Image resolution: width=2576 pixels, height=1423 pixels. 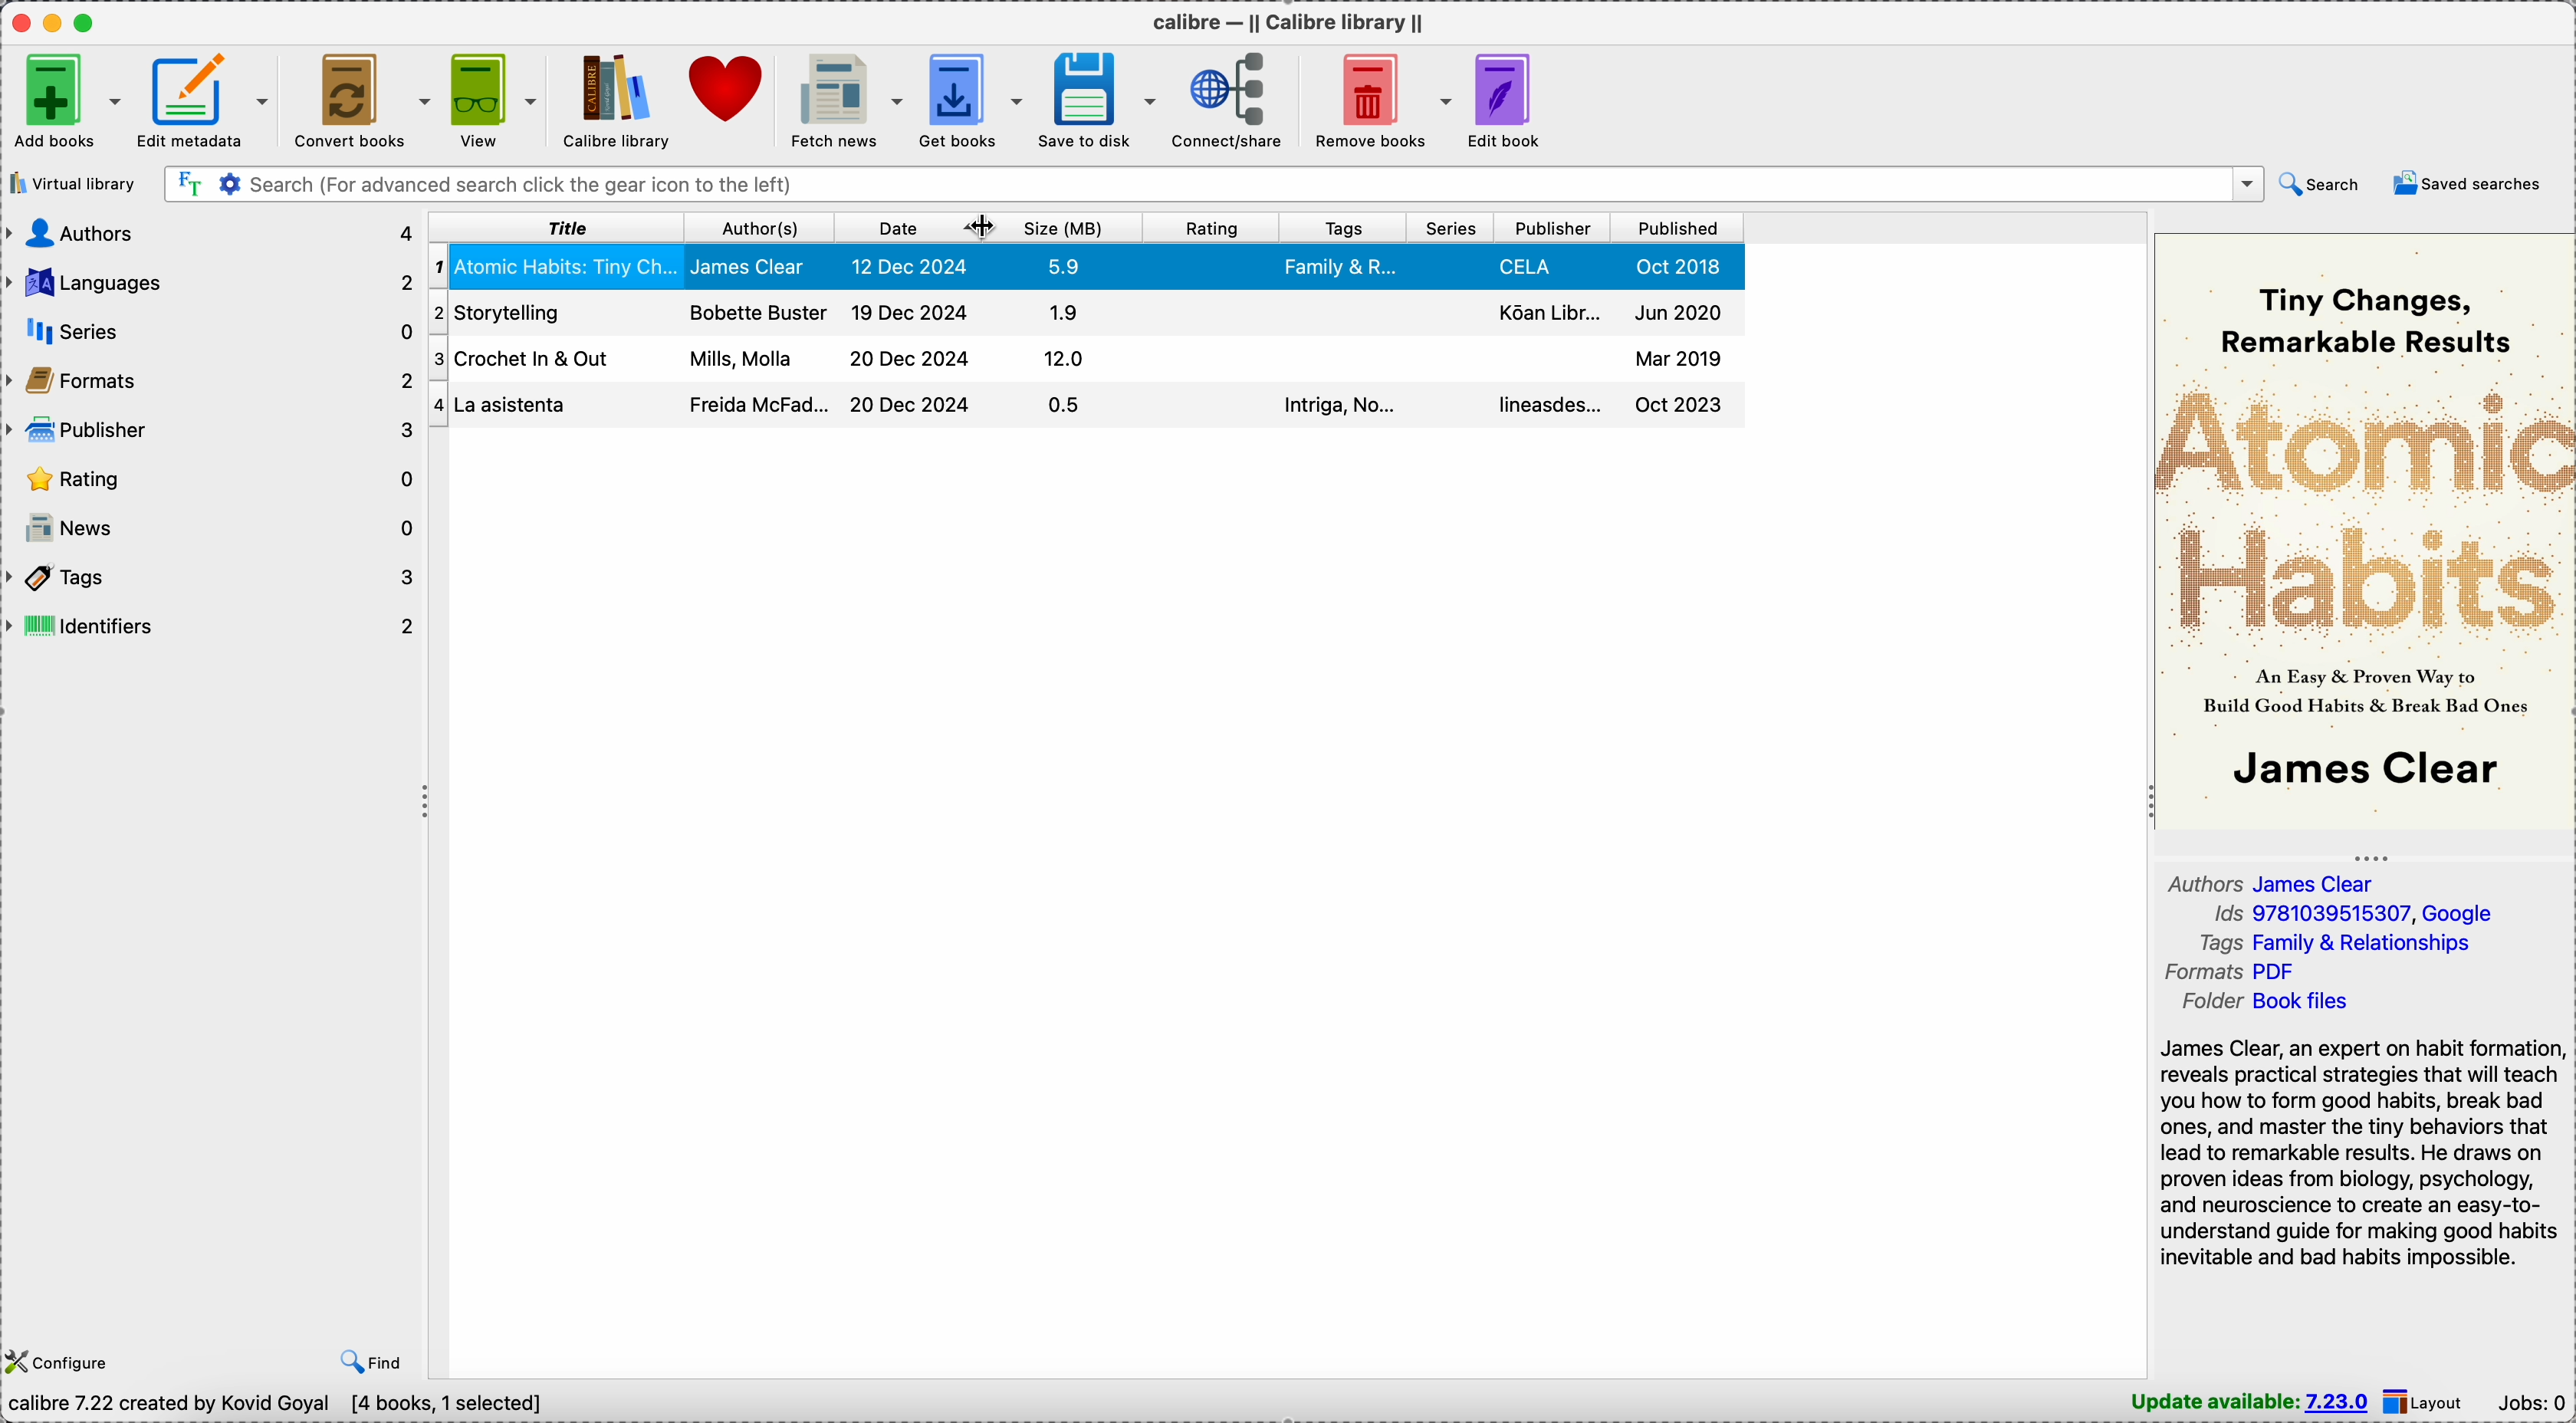 What do you see at coordinates (213, 479) in the screenshot?
I see `rating` at bounding box center [213, 479].